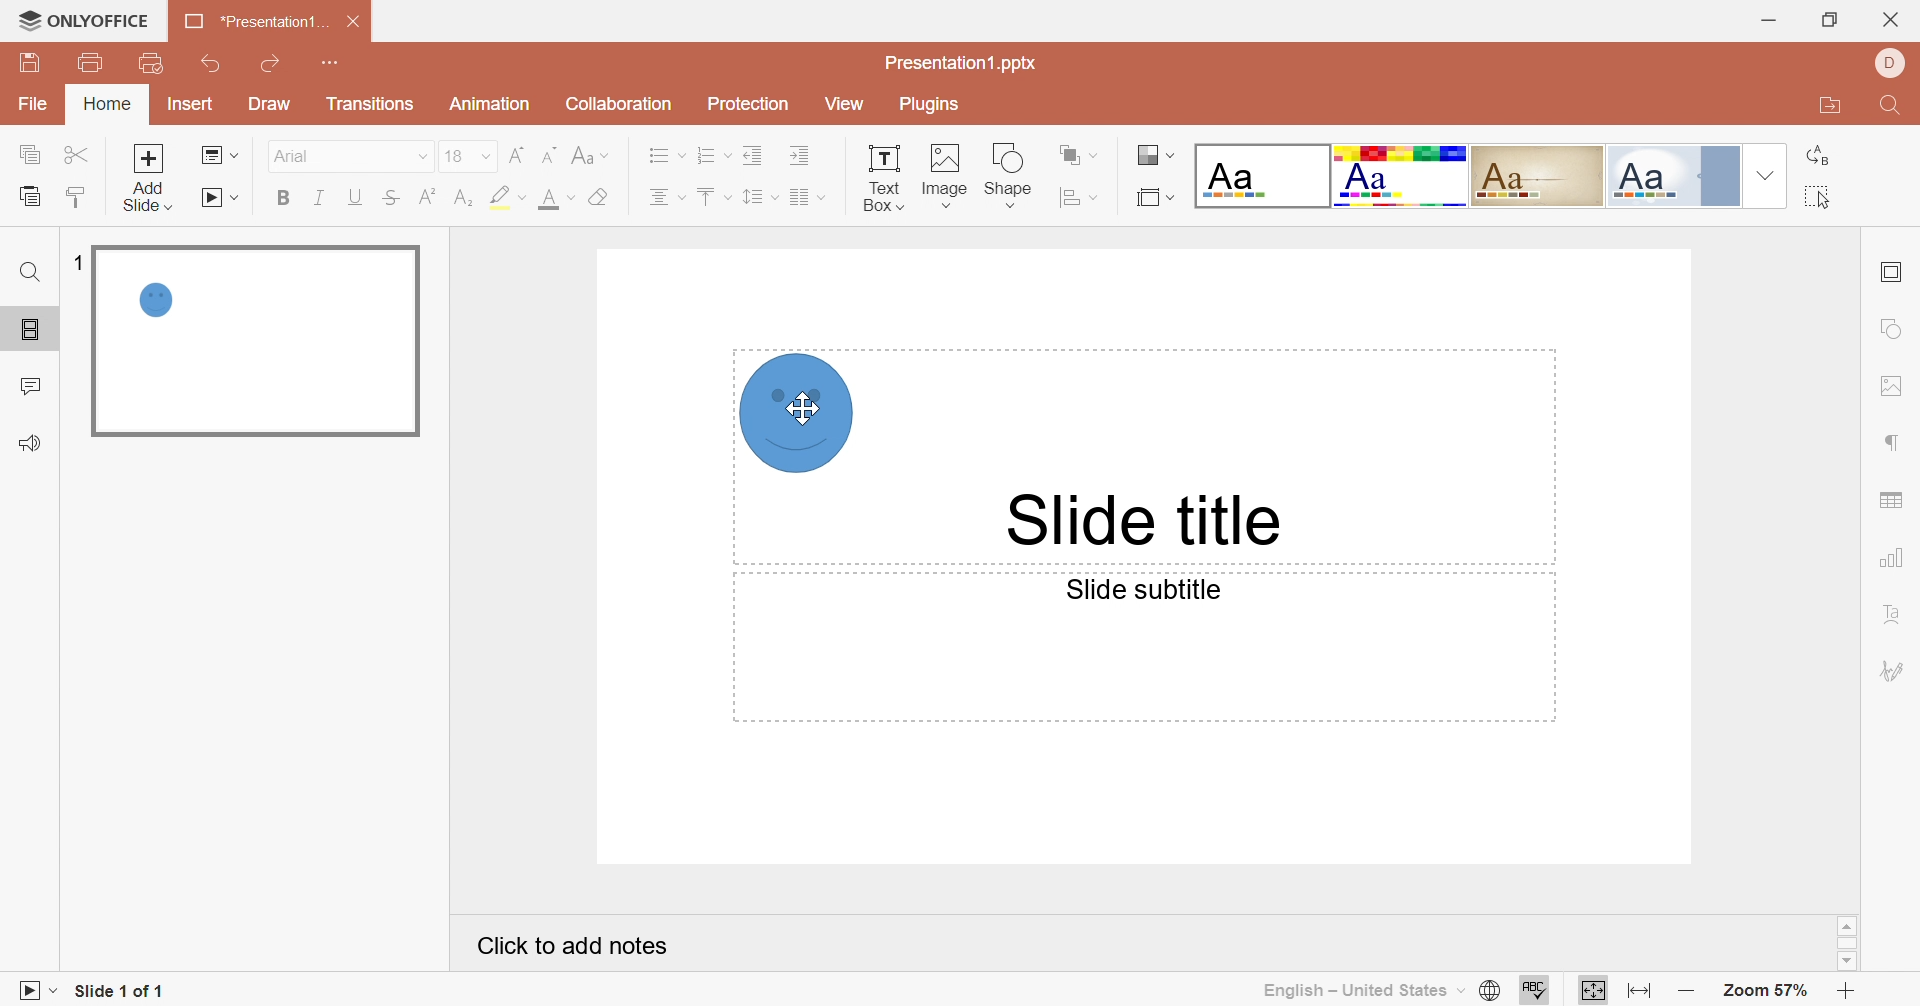 The height and width of the screenshot is (1006, 1920). Describe the element at coordinates (285, 199) in the screenshot. I see `Bold` at that location.